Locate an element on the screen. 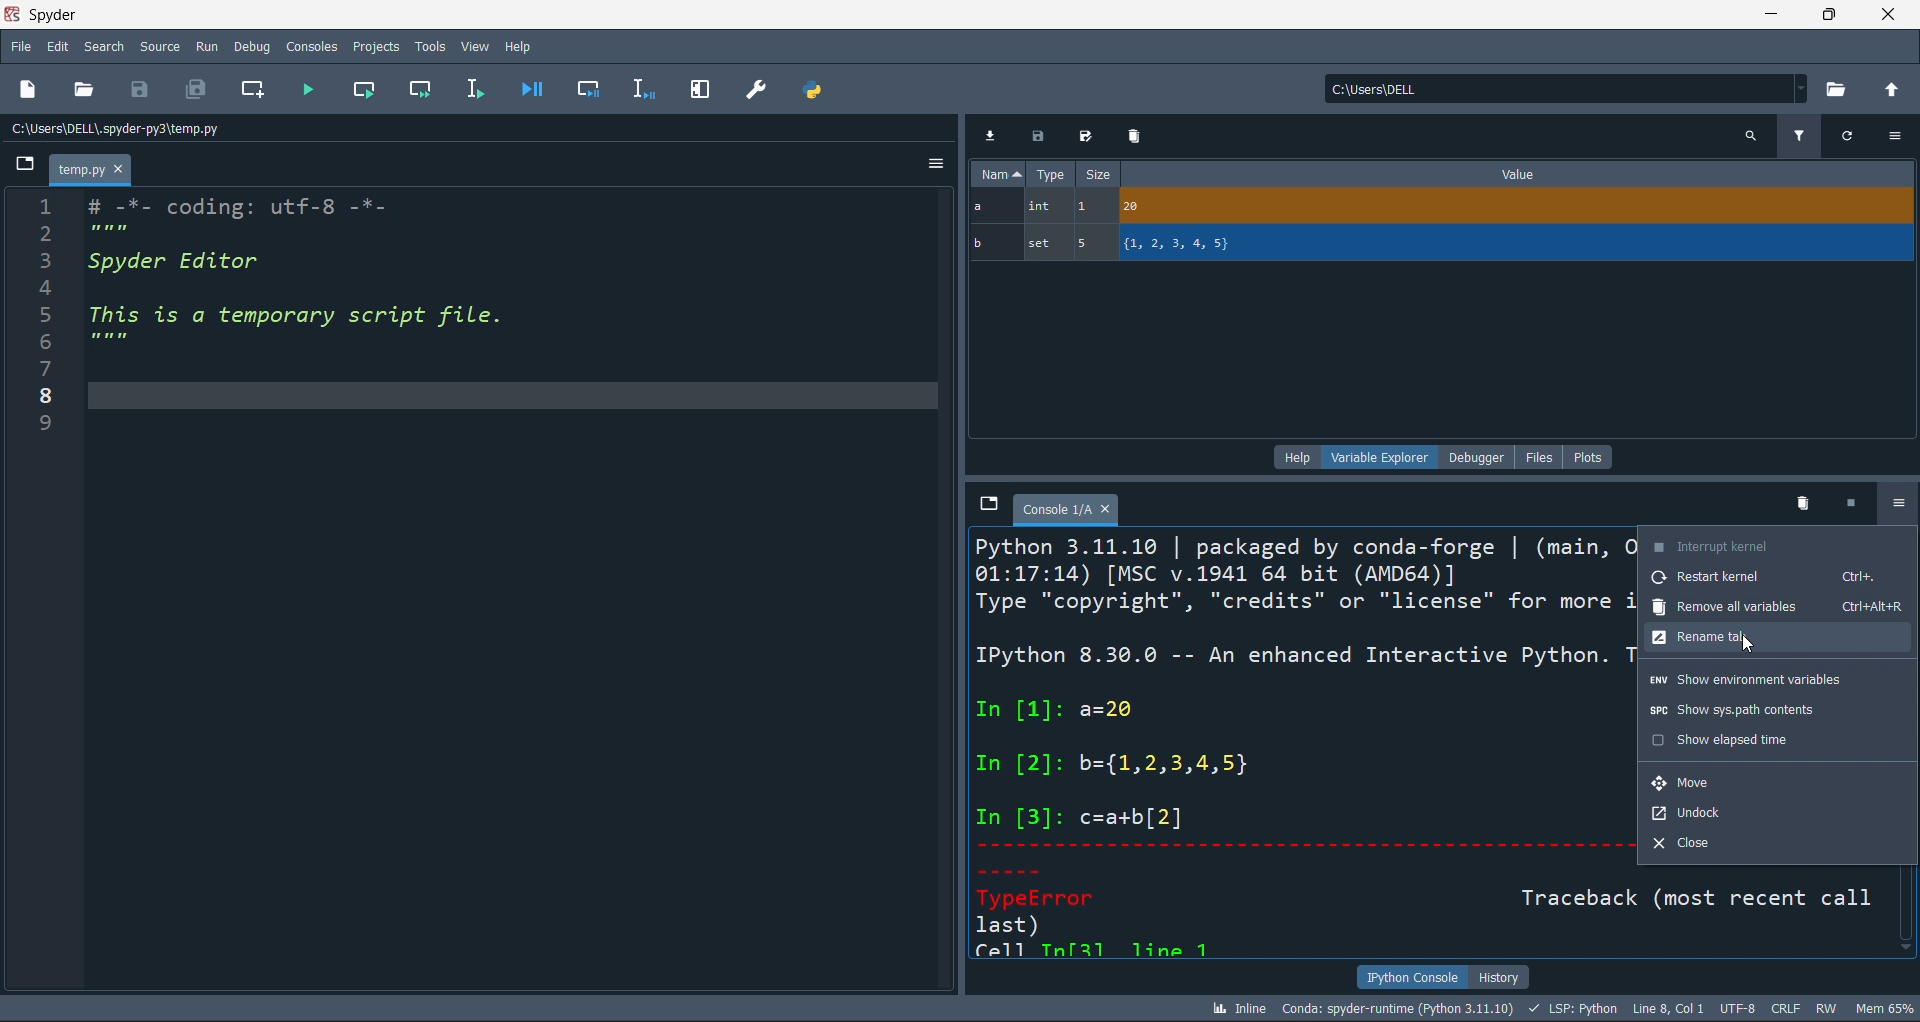  CRLF is located at coordinates (1787, 1010).